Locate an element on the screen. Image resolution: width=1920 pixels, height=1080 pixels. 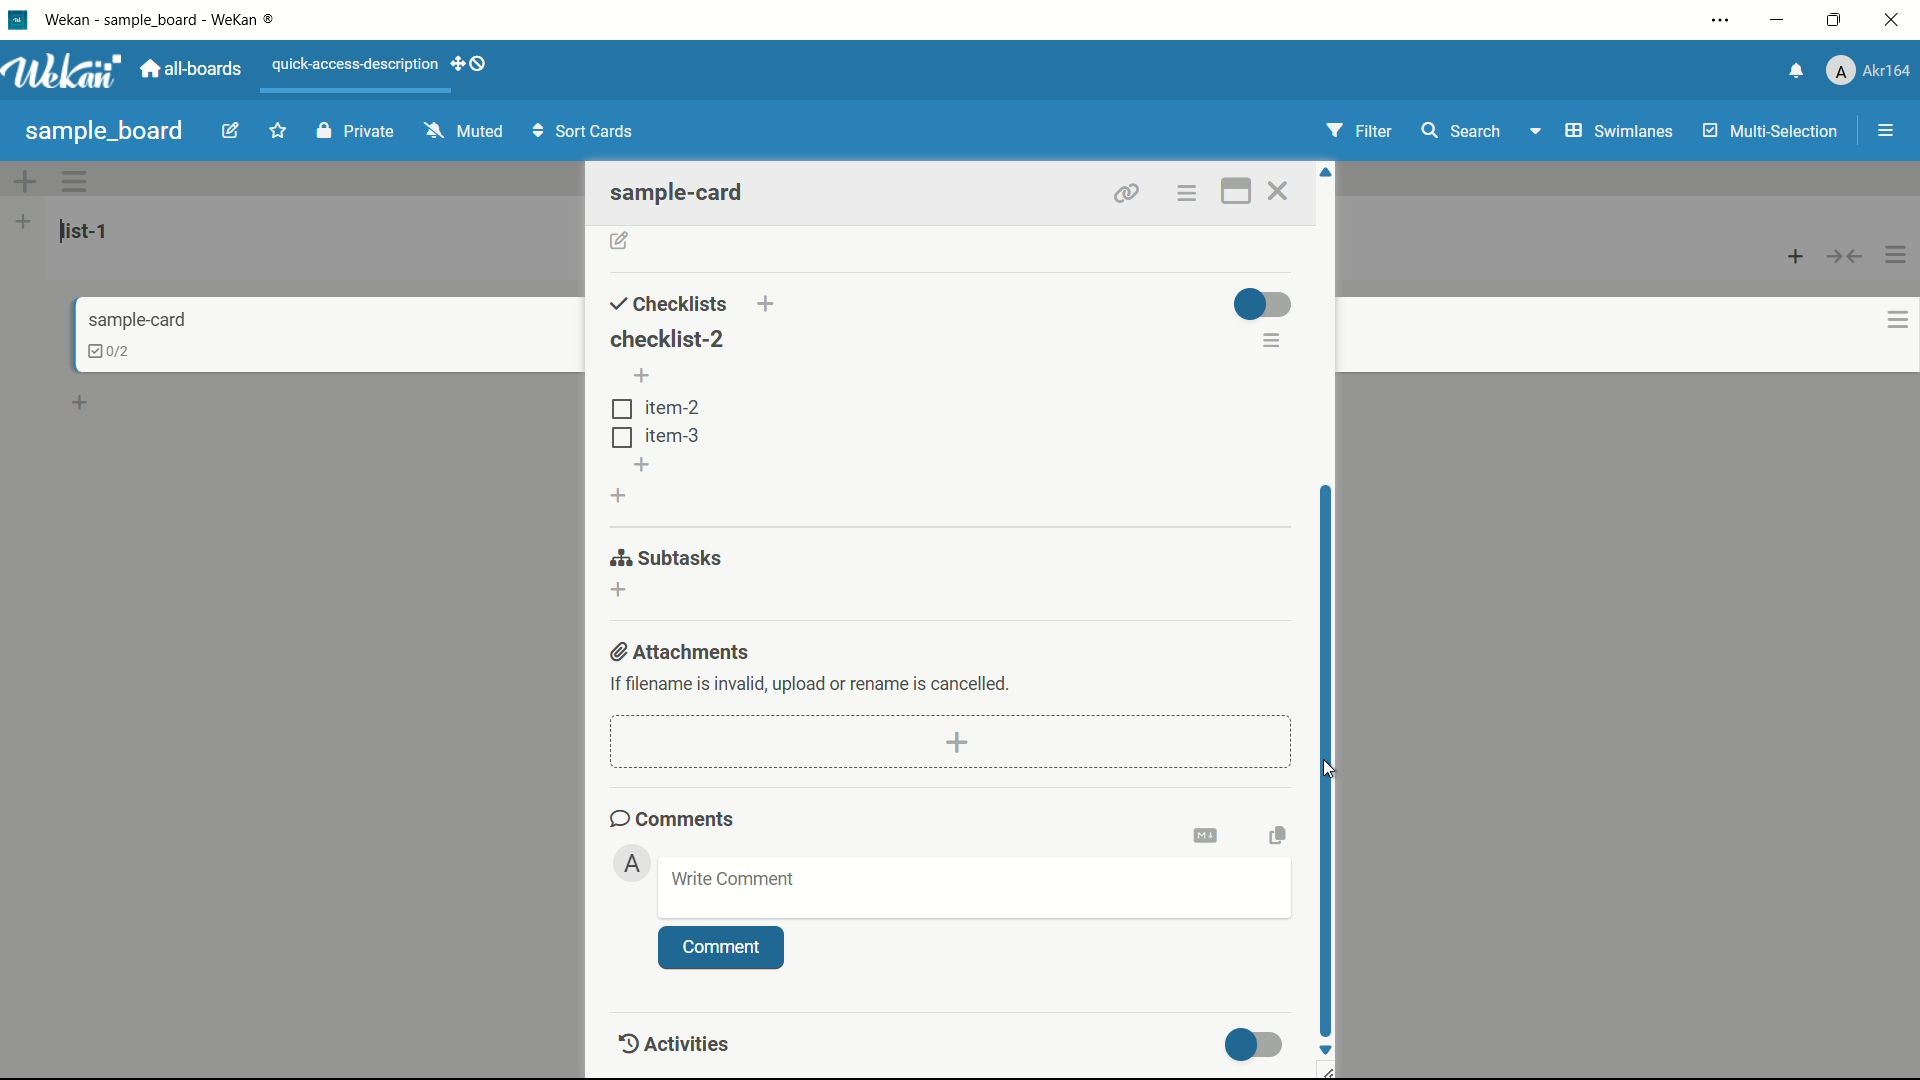
convert to markdown is located at coordinates (1209, 834).